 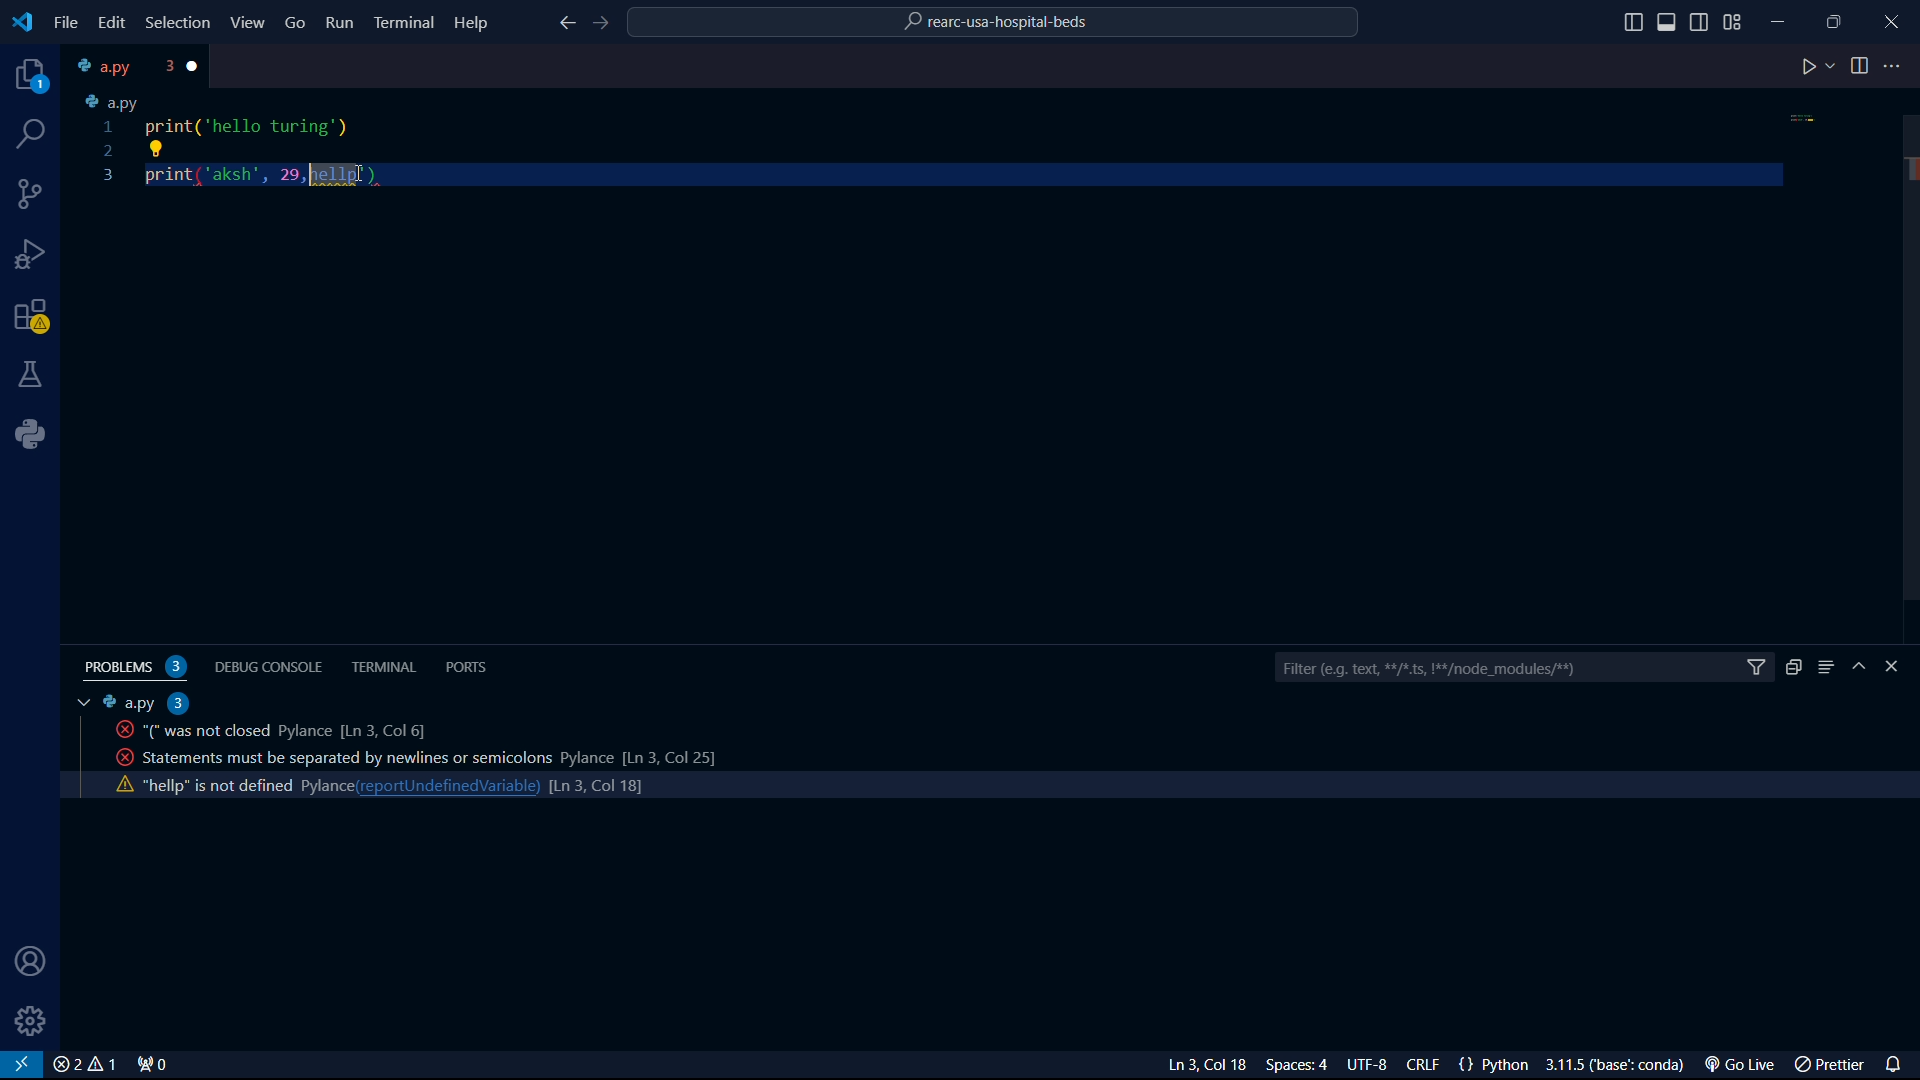 I want to click on toggle, so click(x=1860, y=66).